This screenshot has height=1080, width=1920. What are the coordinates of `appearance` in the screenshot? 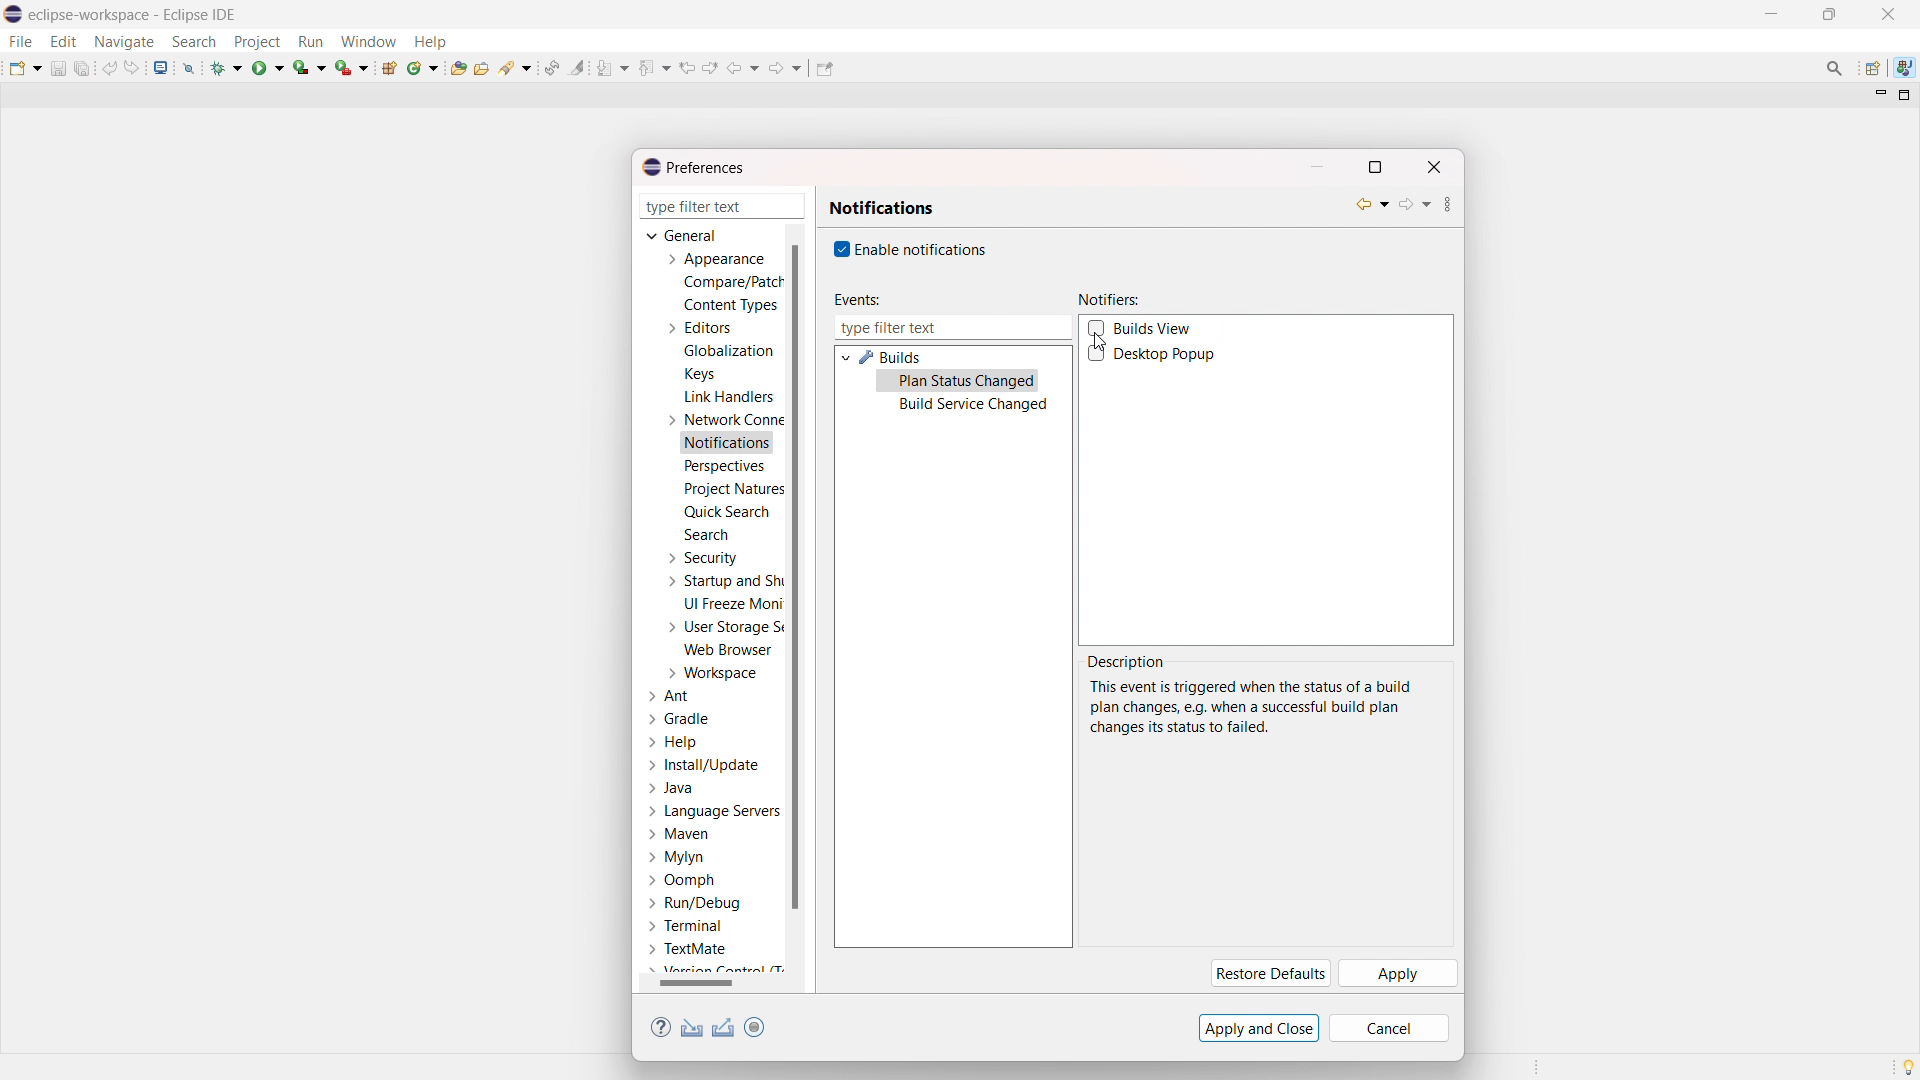 It's located at (714, 259).